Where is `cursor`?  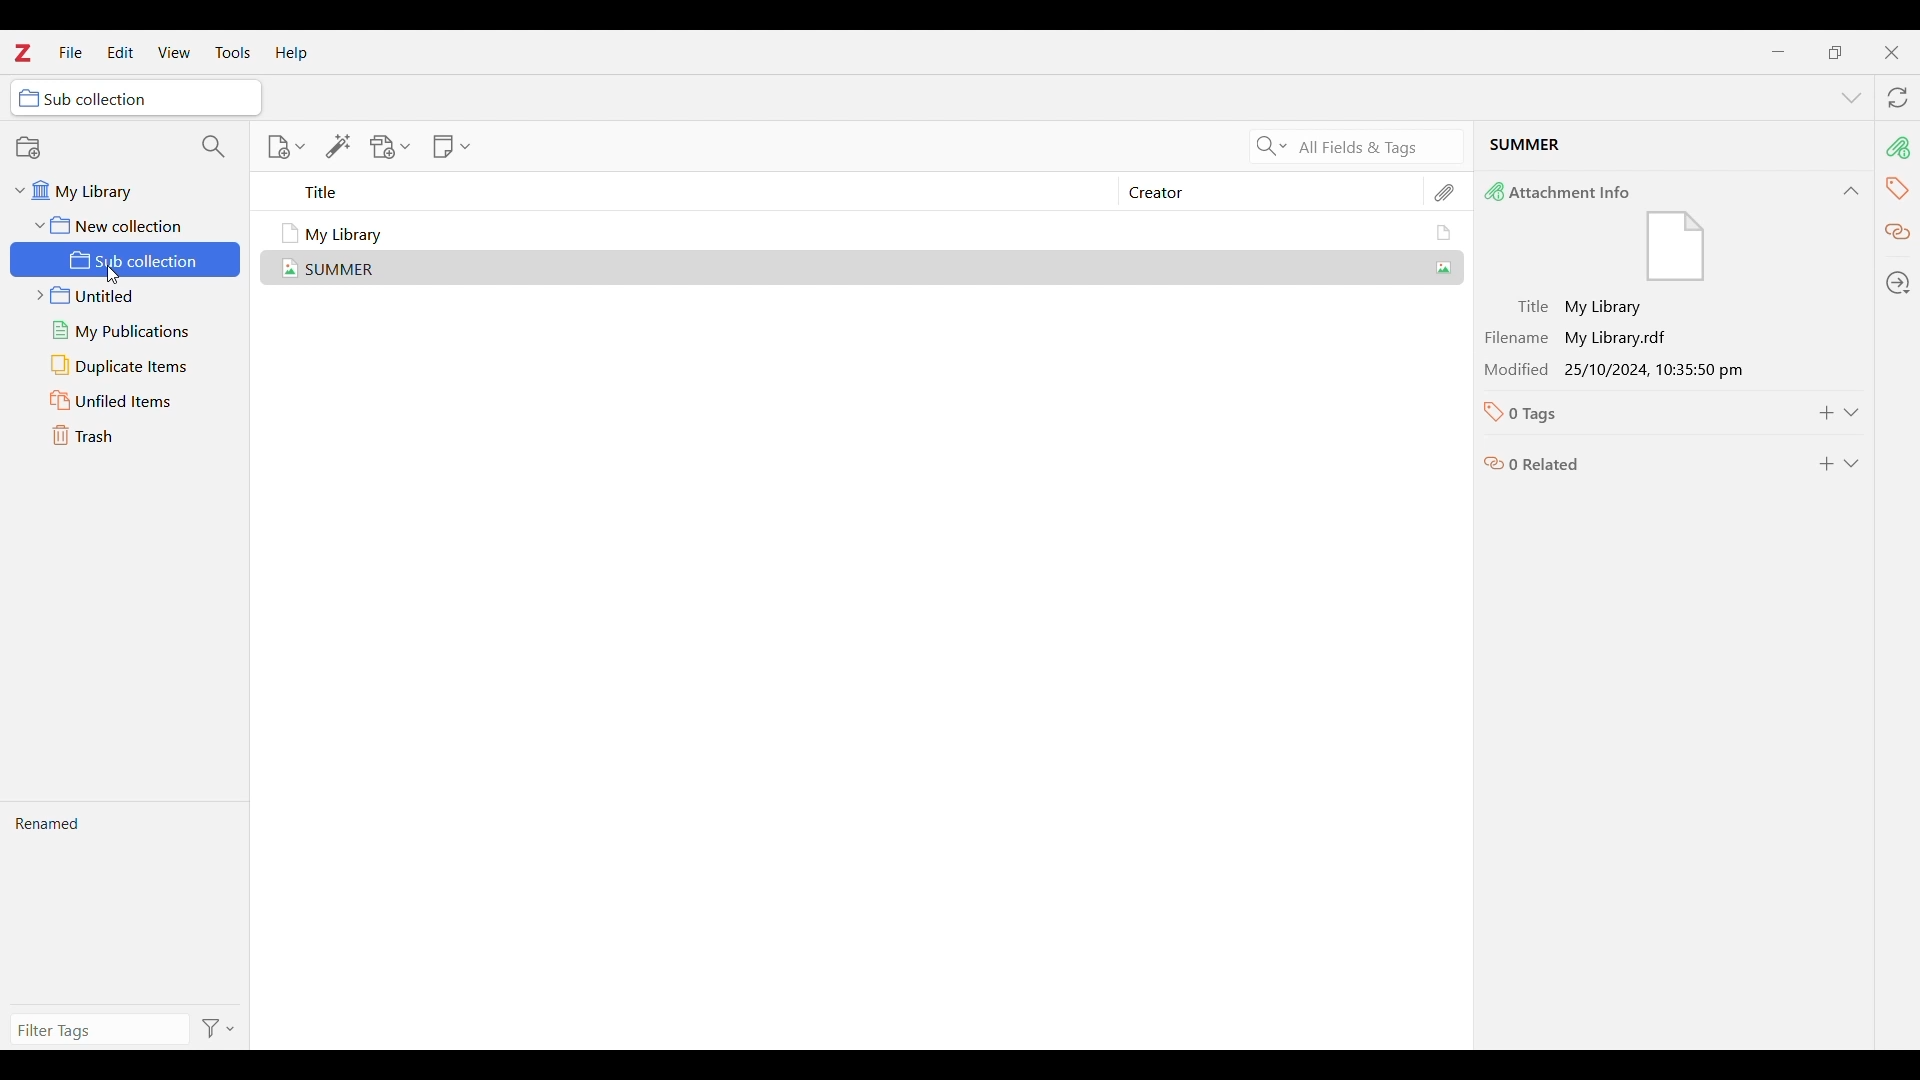 cursor is located at coordinates (112, 276).